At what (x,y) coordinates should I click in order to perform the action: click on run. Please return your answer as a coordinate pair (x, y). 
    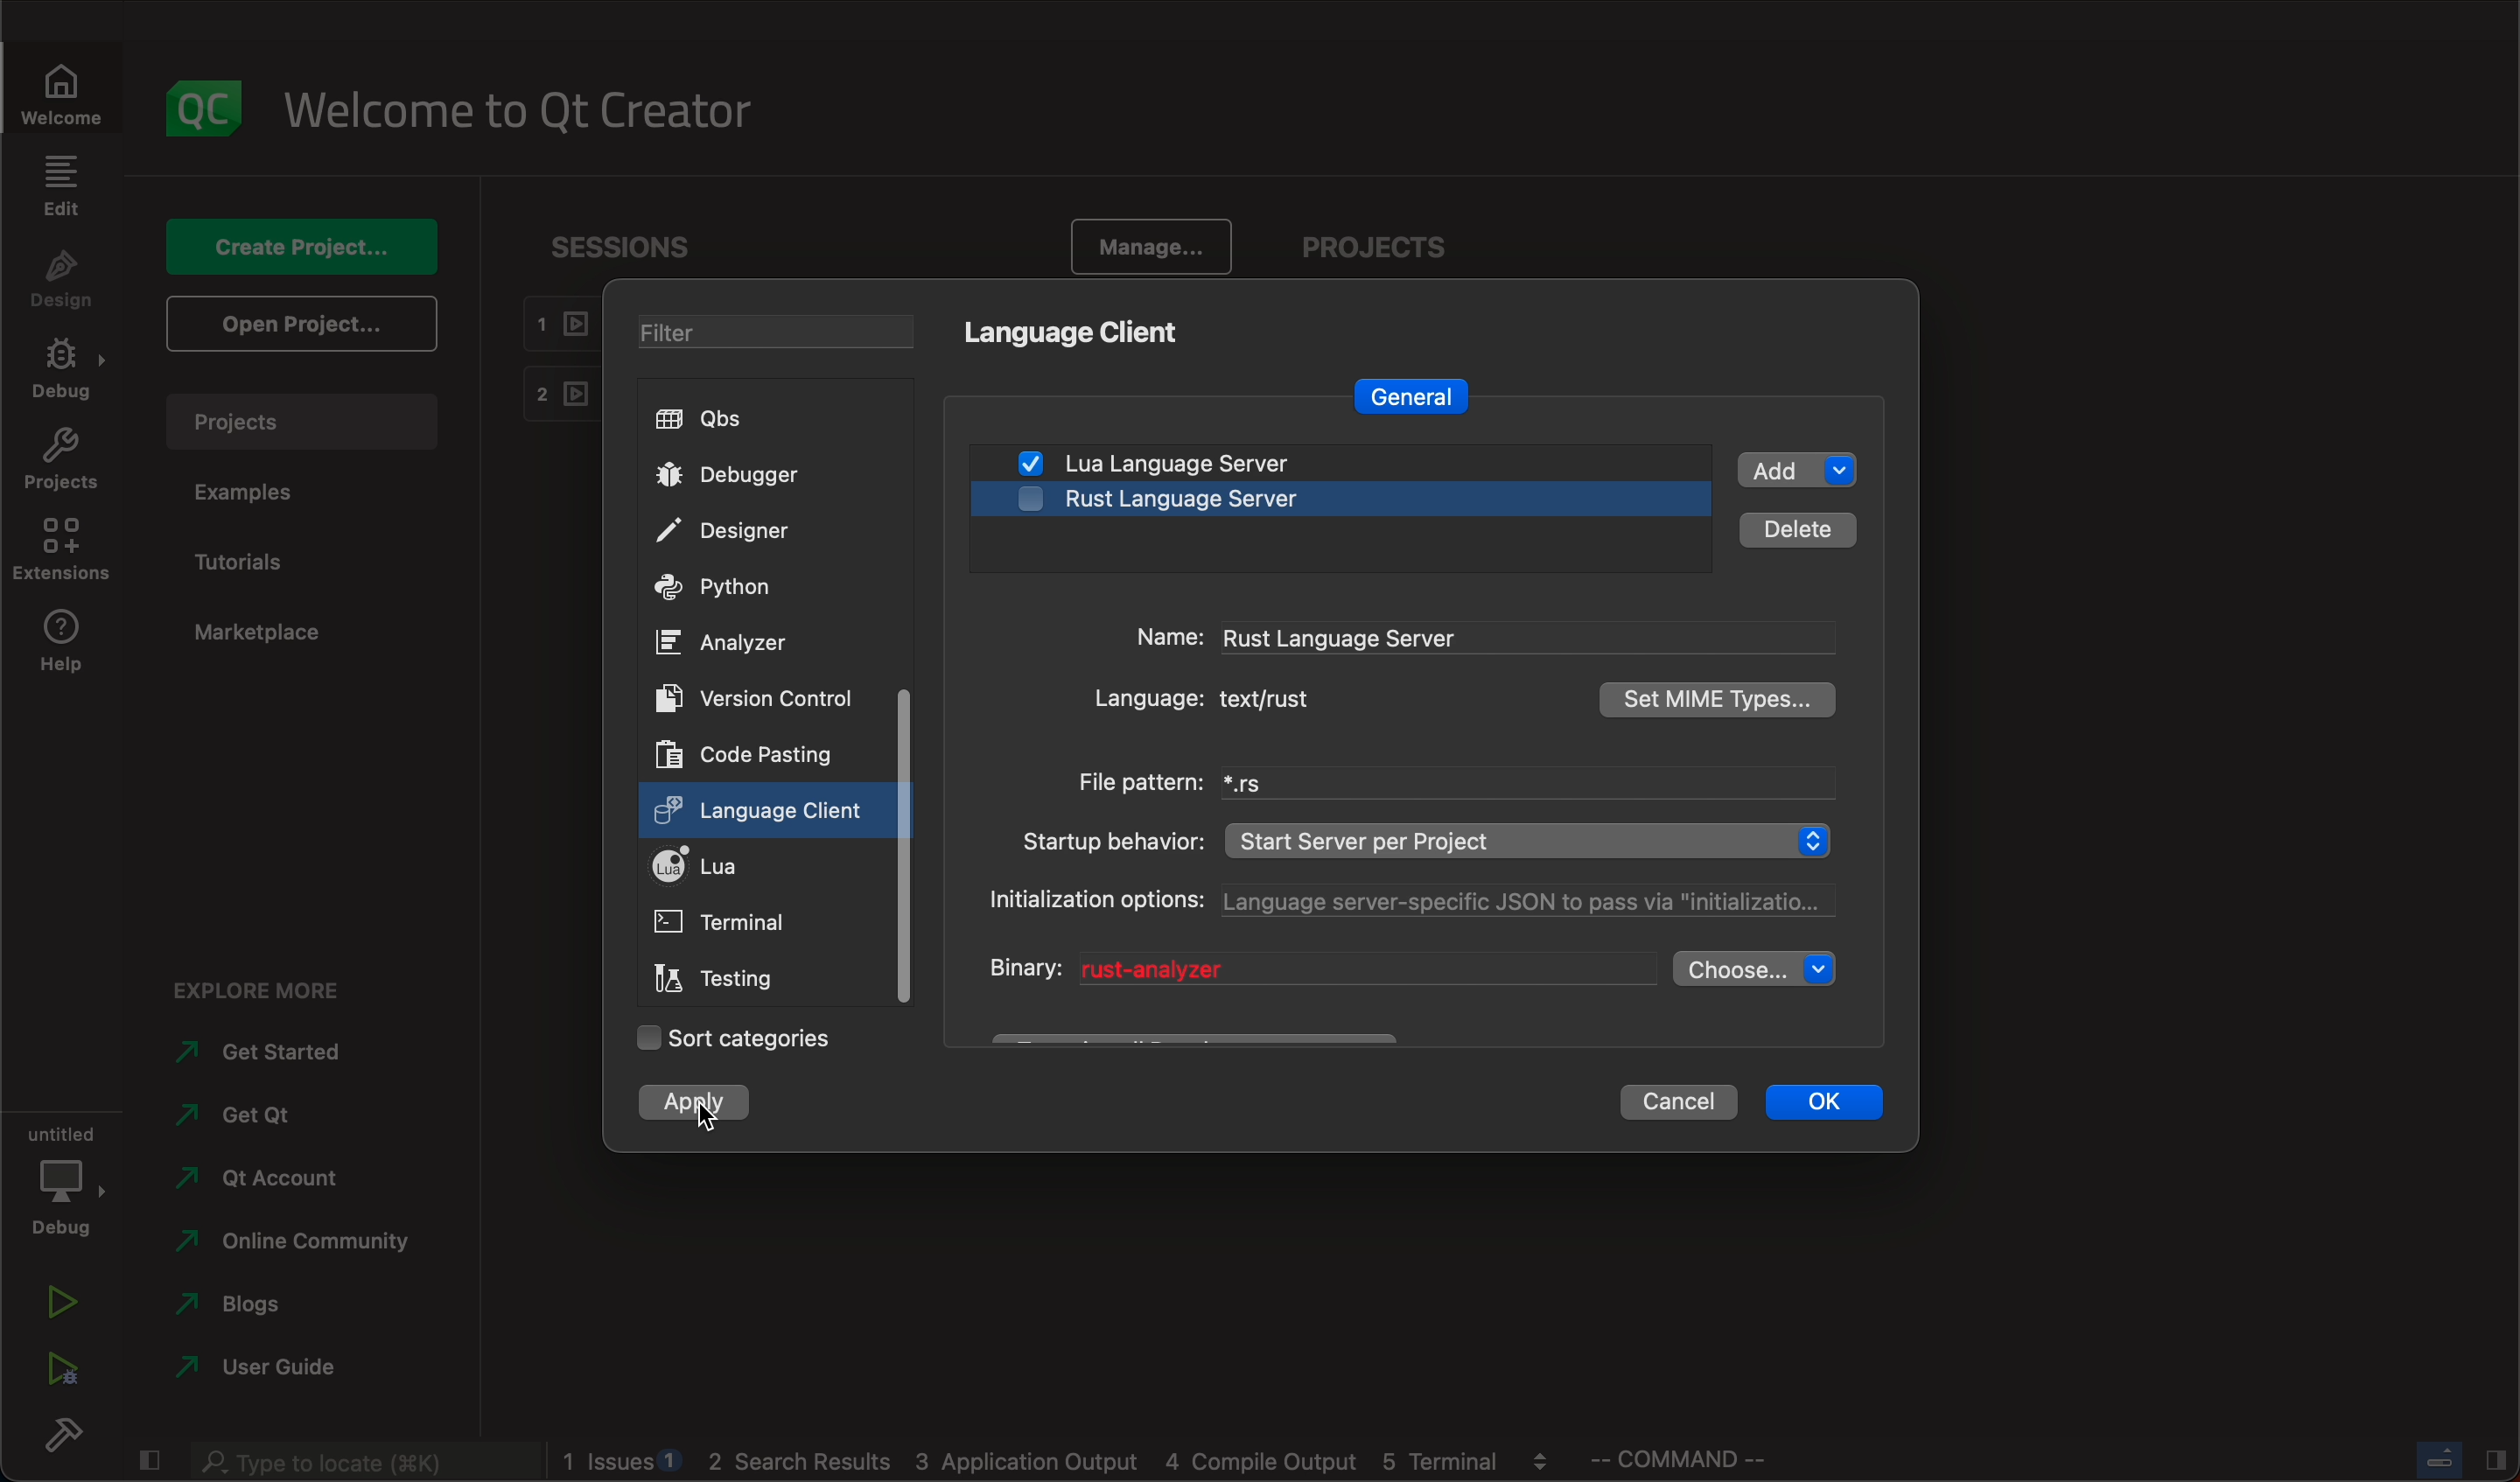
    Looking at the image, I should click on (64, 1300).